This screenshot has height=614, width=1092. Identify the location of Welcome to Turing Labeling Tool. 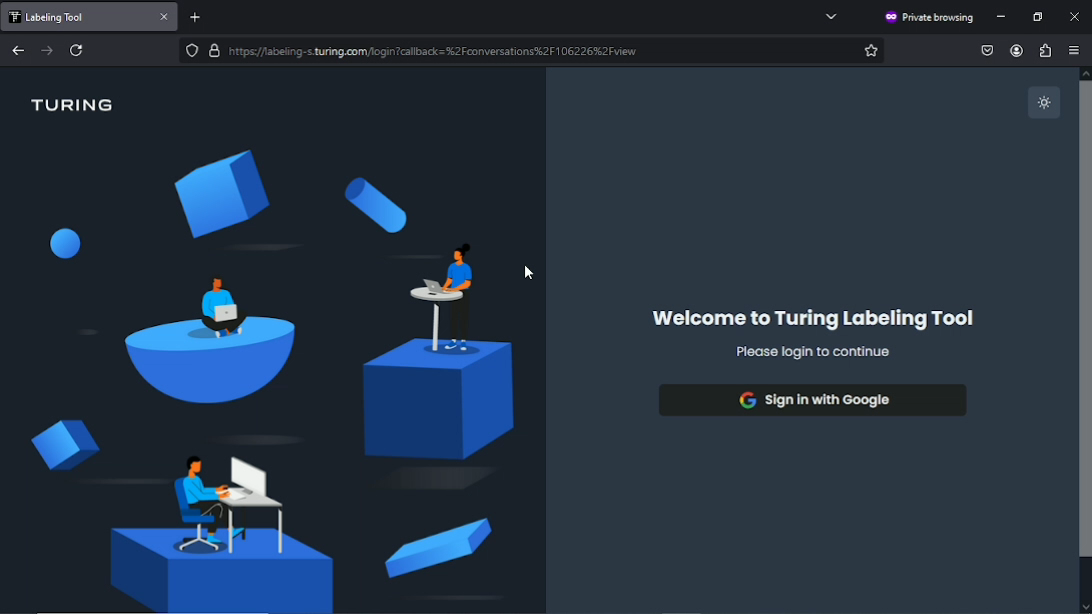
(812, 319).